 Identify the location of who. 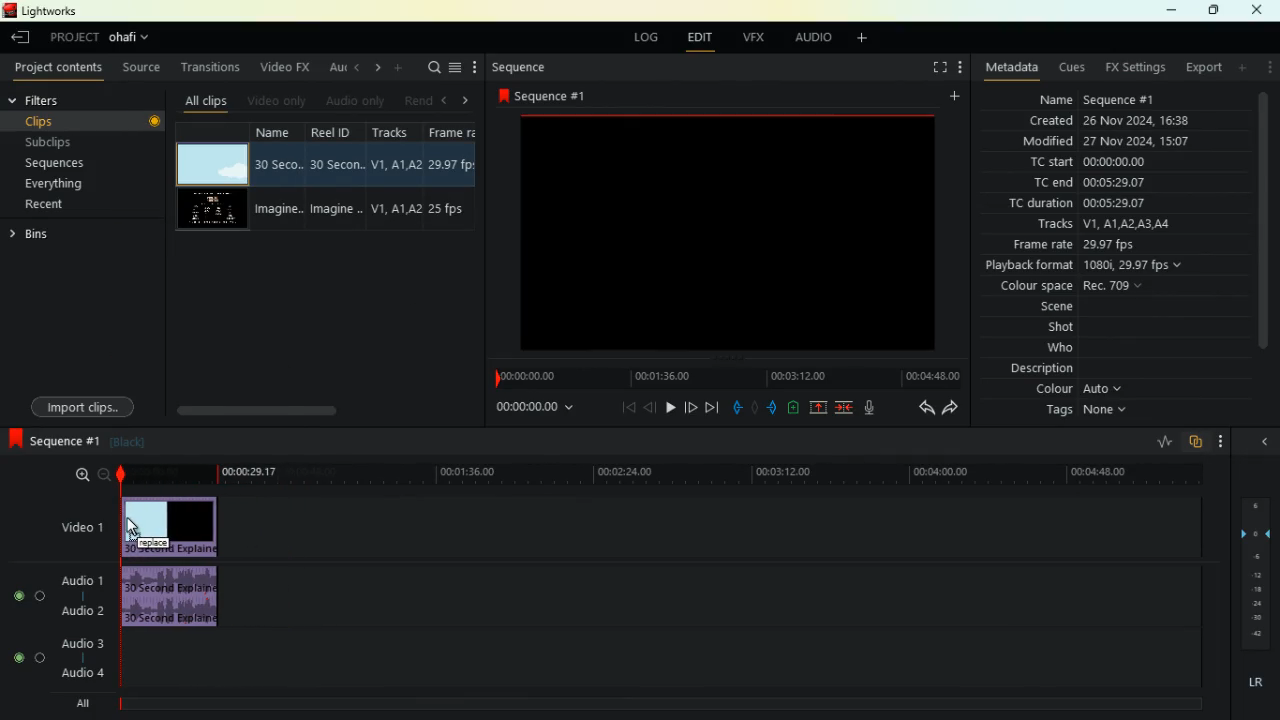
(1047, 349).